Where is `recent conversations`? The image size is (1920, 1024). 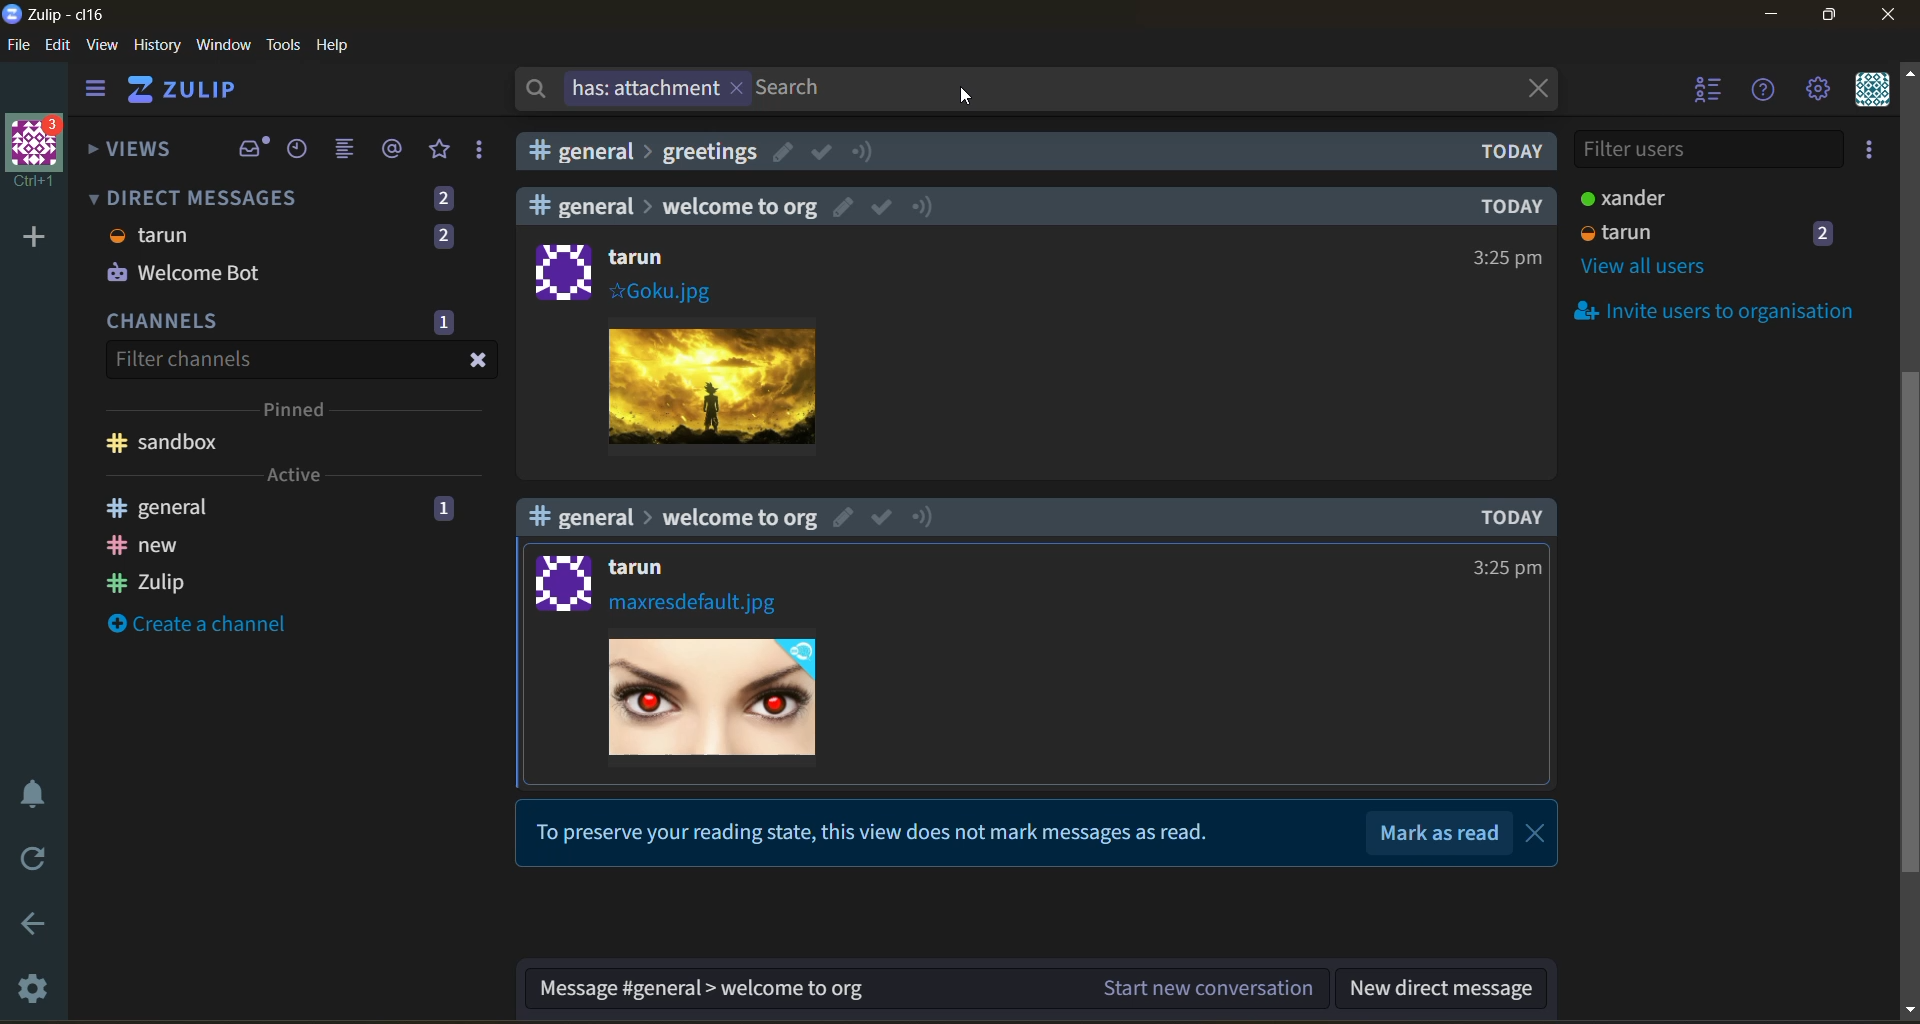 recent conversations is located at coordinates (299, 150).